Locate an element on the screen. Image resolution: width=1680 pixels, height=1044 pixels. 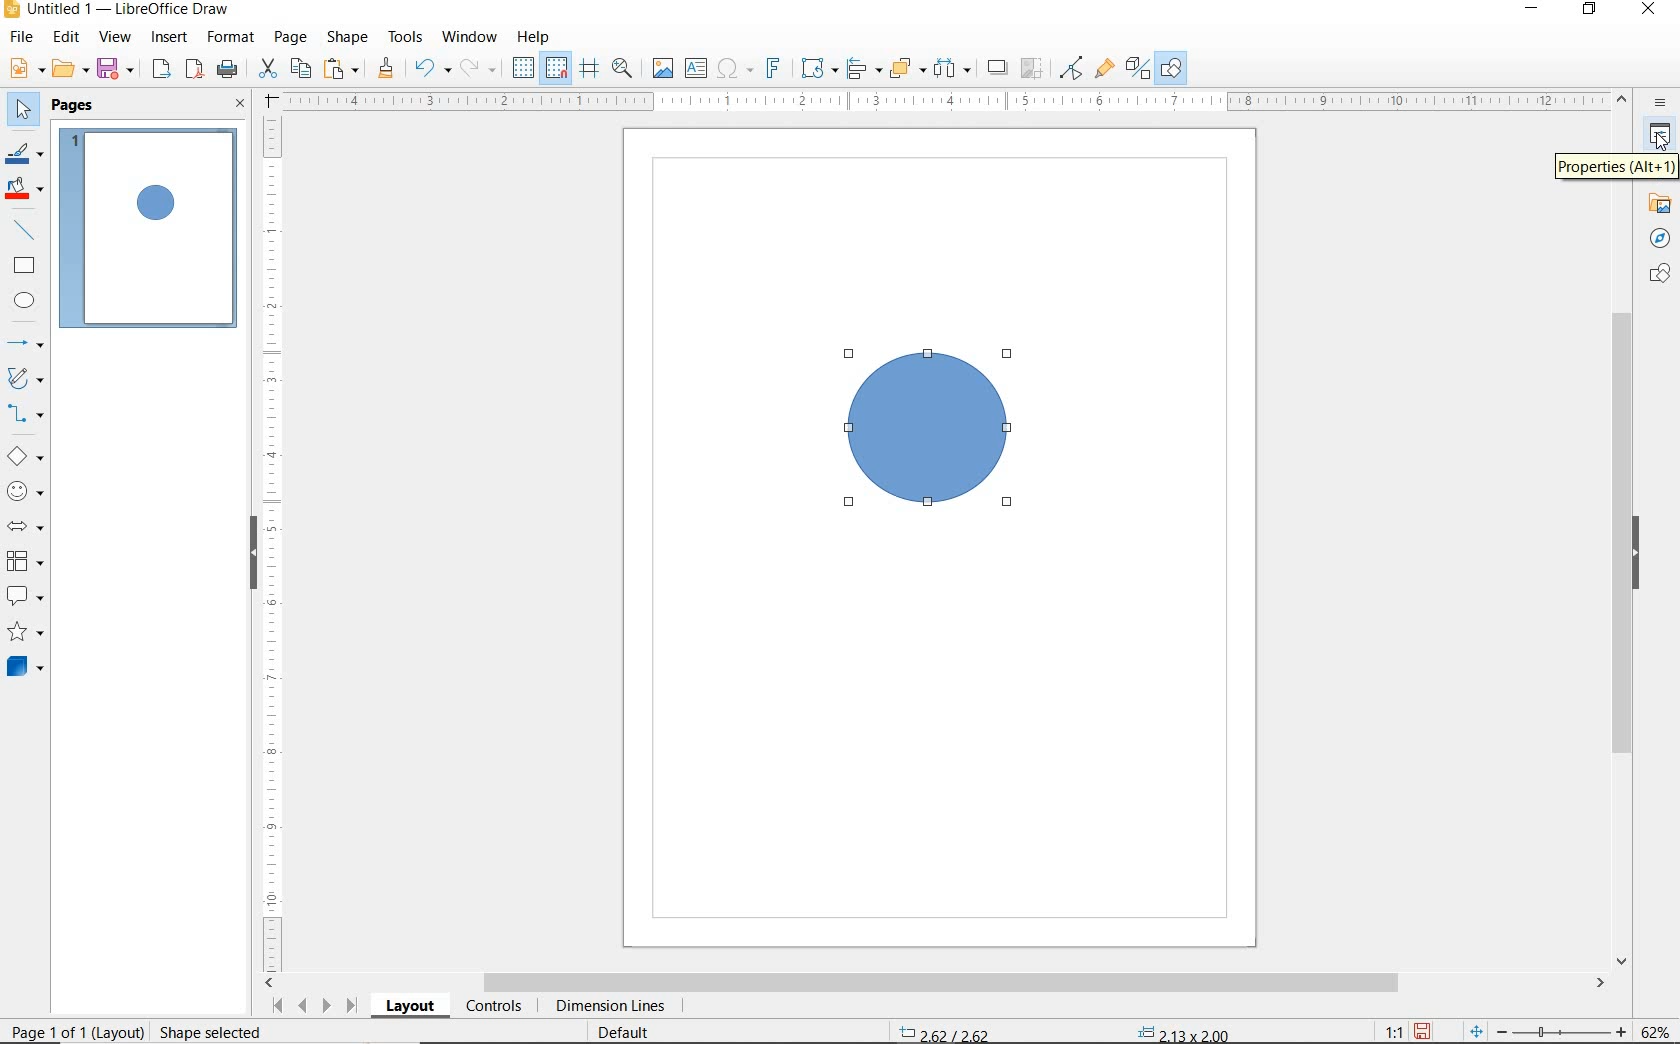
UNDO is located at coordinates (431, 68).